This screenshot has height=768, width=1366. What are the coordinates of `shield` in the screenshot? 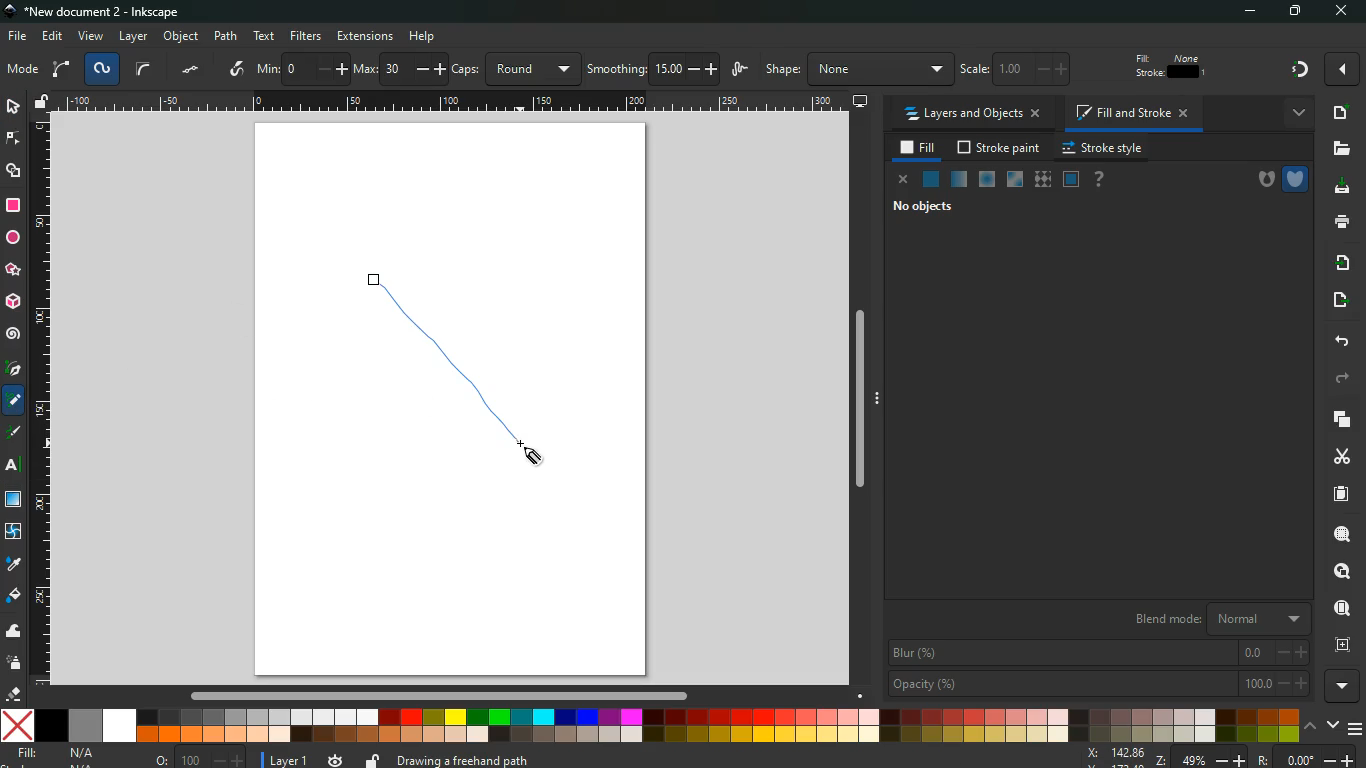 It's located at (1295, 177).